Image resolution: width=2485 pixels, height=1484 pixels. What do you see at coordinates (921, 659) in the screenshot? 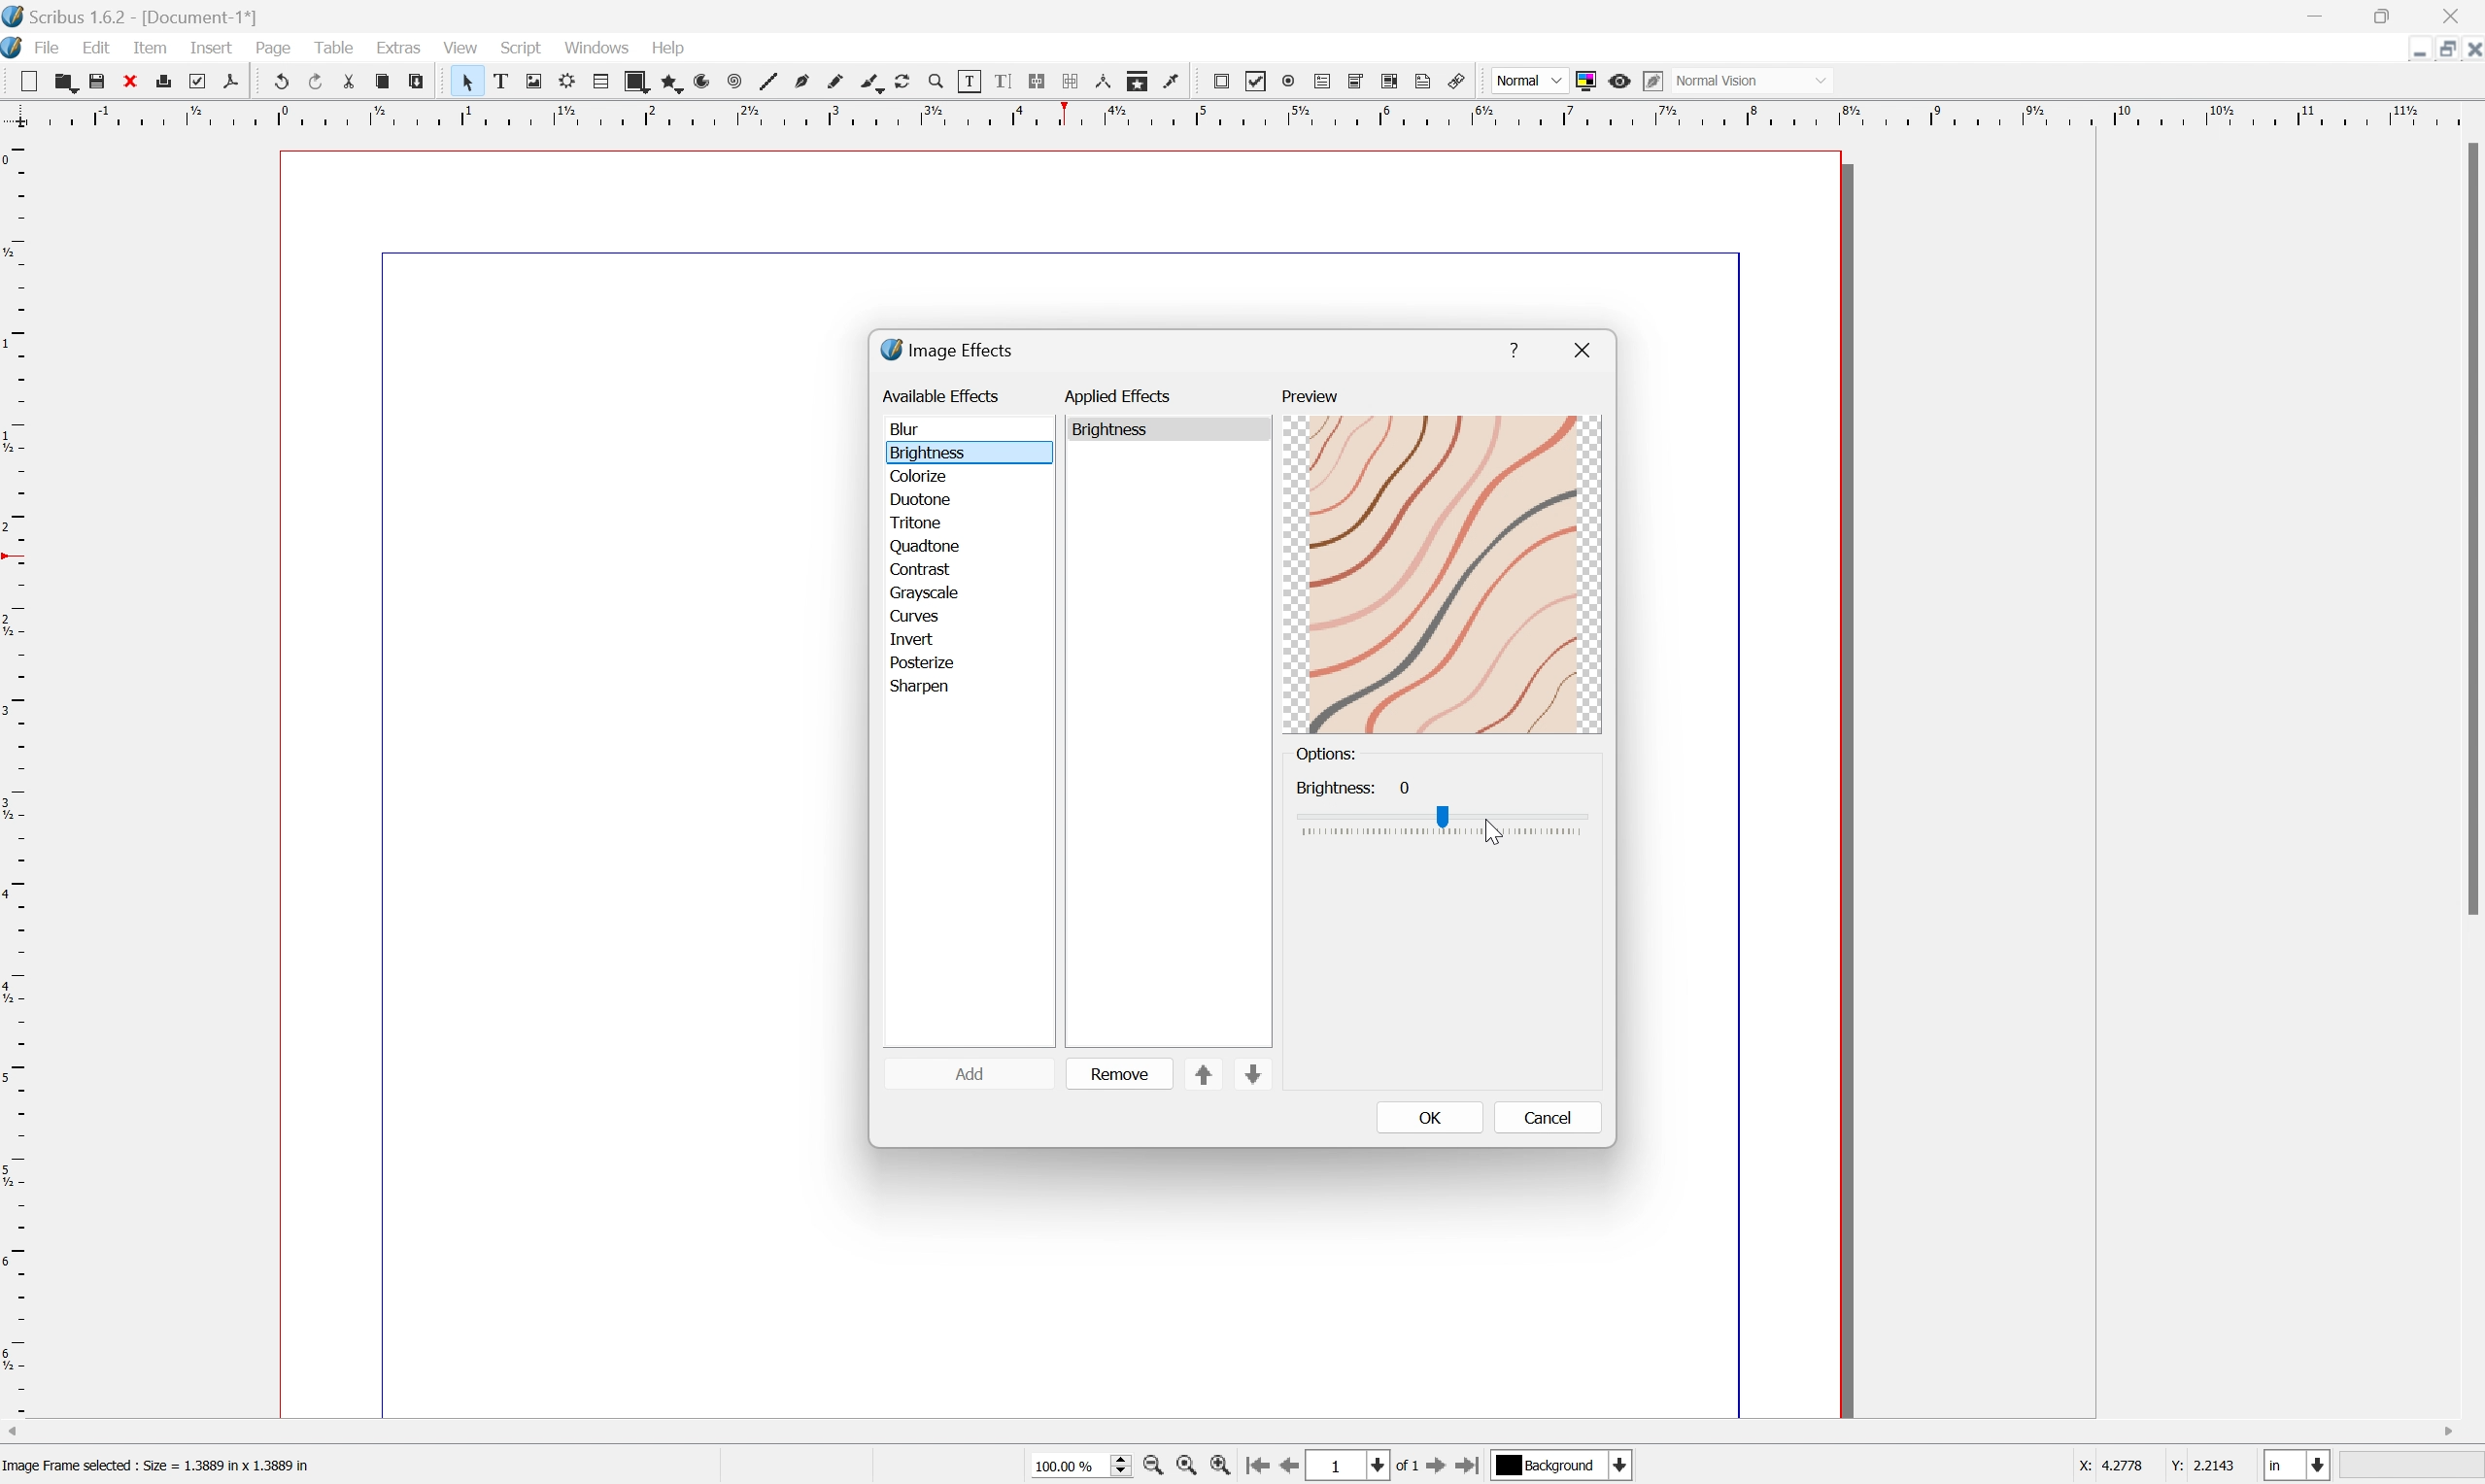
I see `posterize` at bounding box center [921, 659].